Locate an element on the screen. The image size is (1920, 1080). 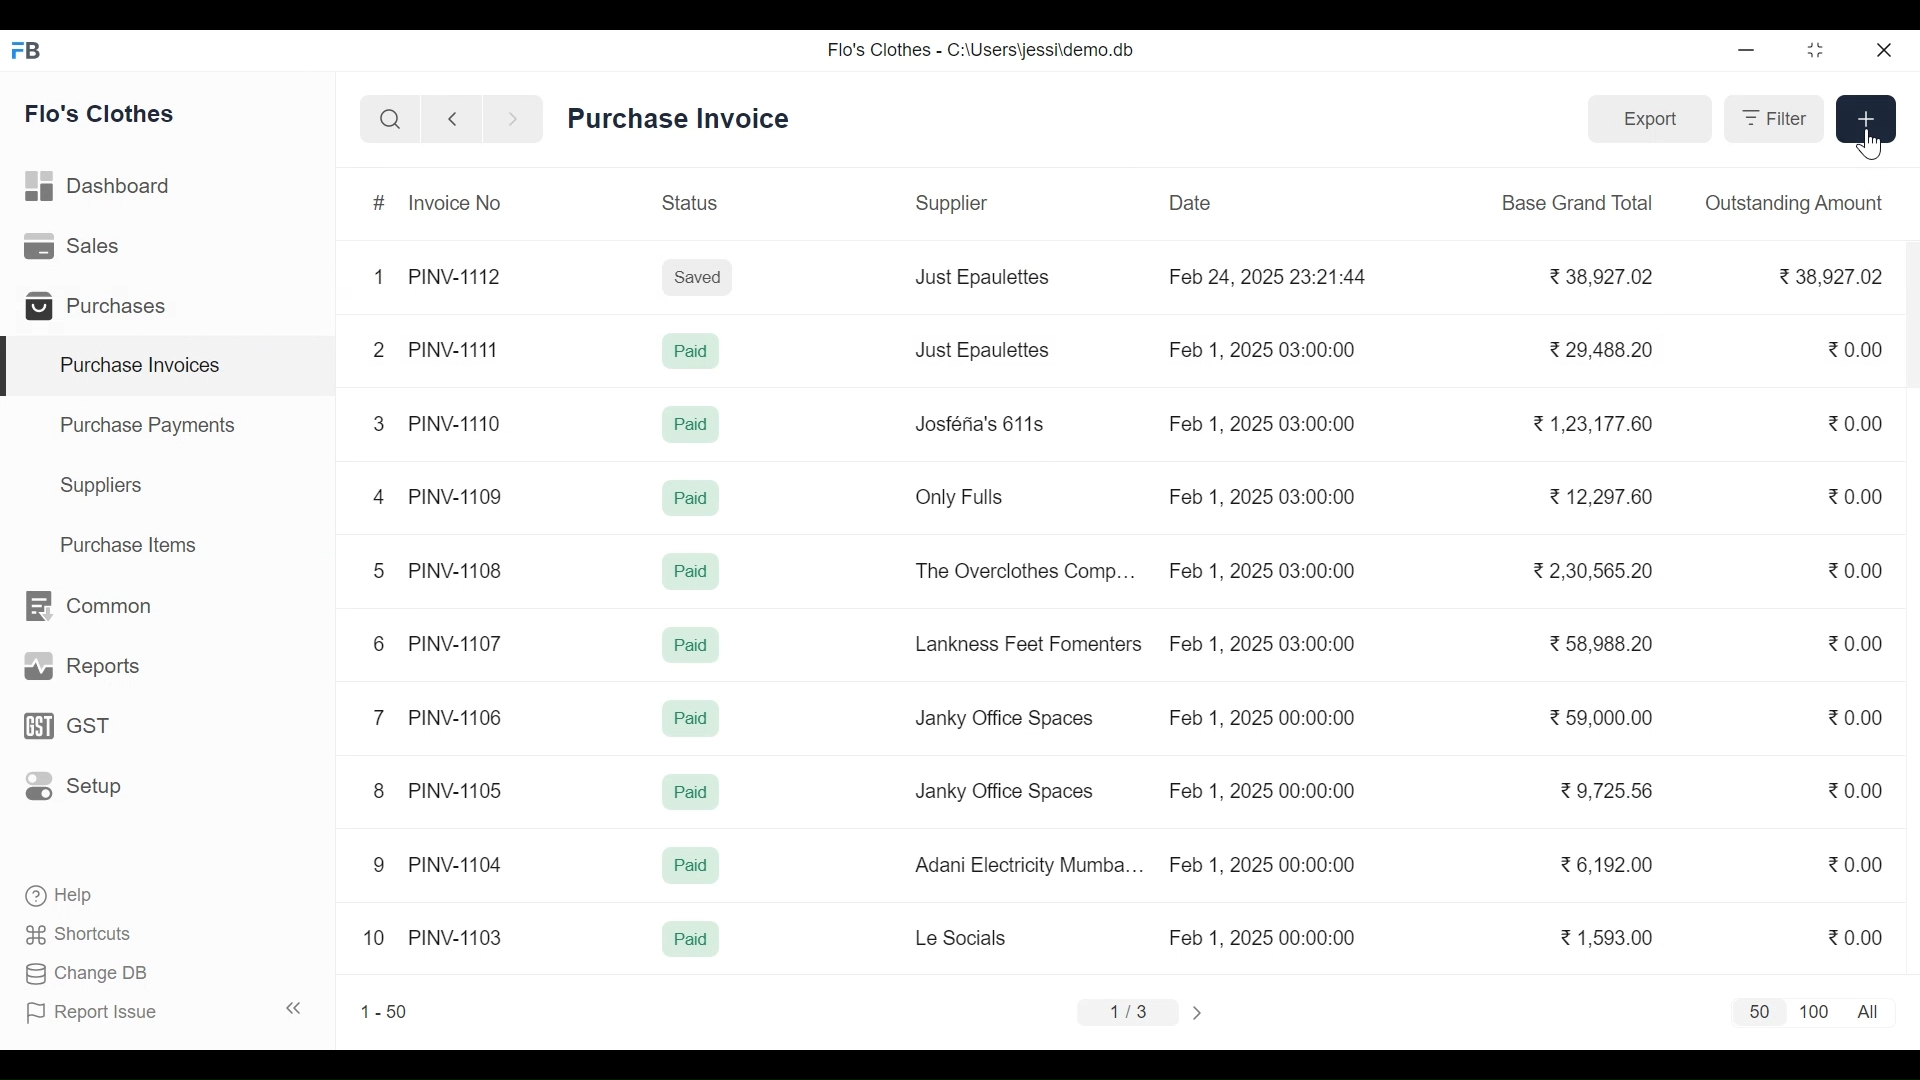
Cursor is located at coordinates (1868, 144).